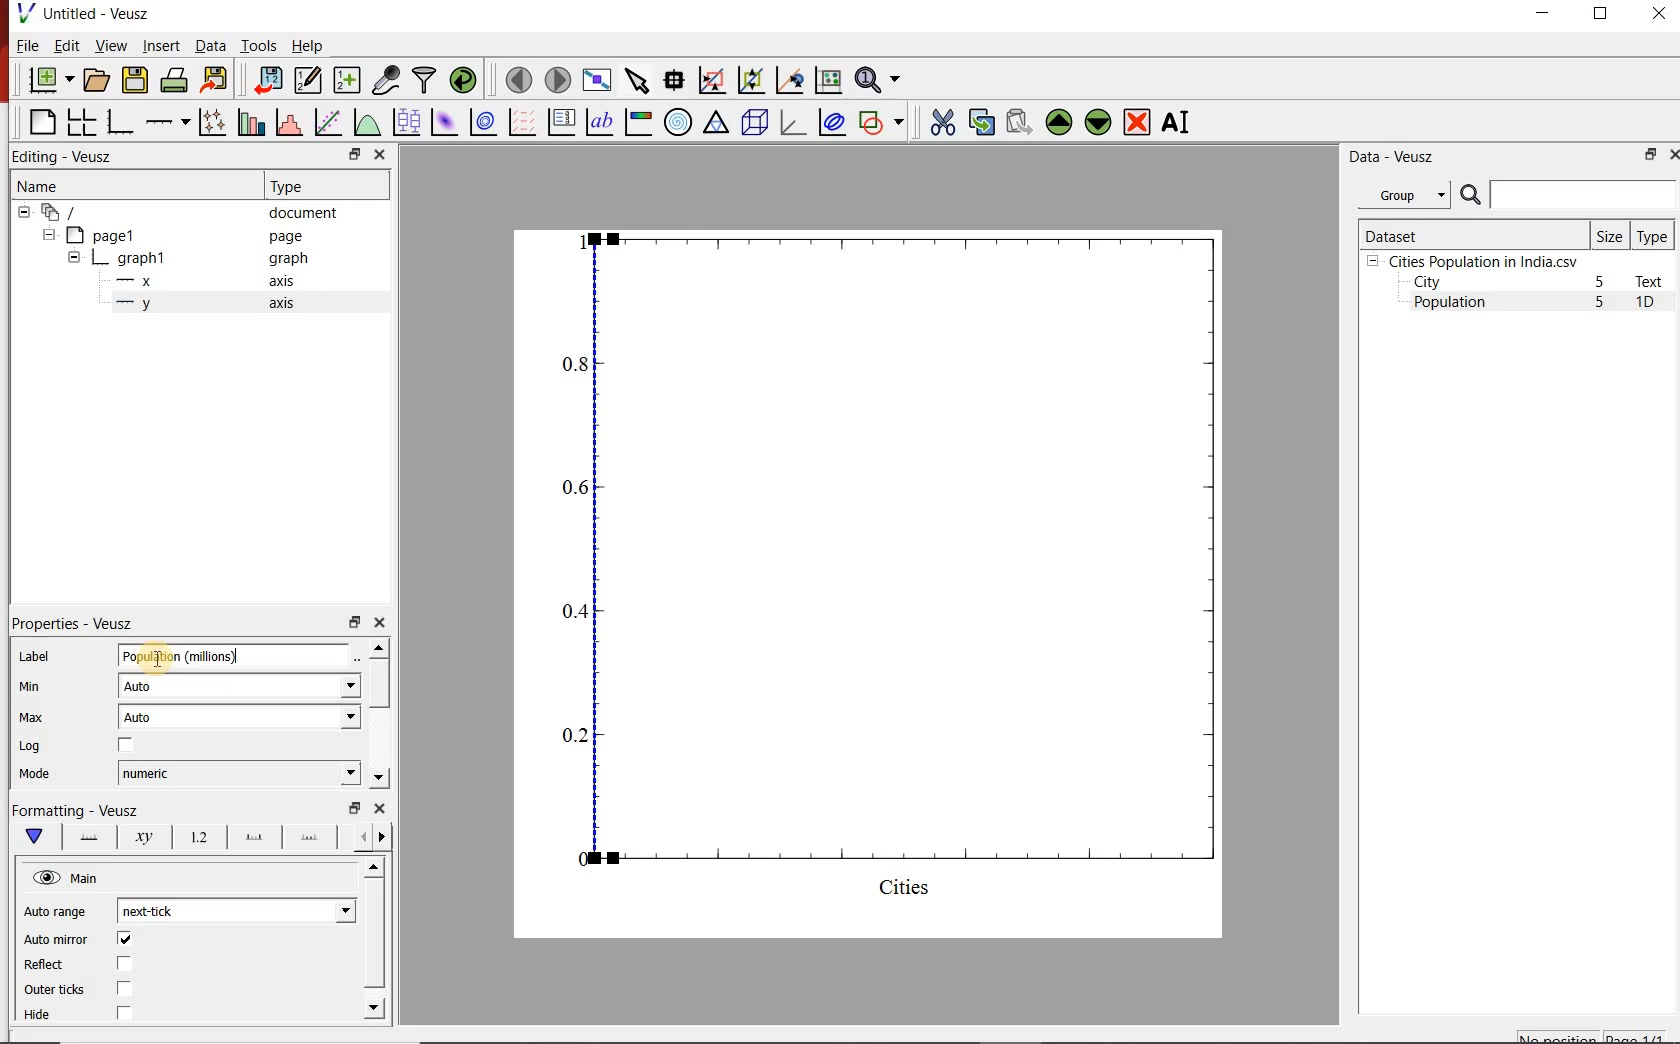  What do you see at coordinates (1544, 13) in the screenshot?
I see `MINIMIZE` at bounding box center [1544, 13].